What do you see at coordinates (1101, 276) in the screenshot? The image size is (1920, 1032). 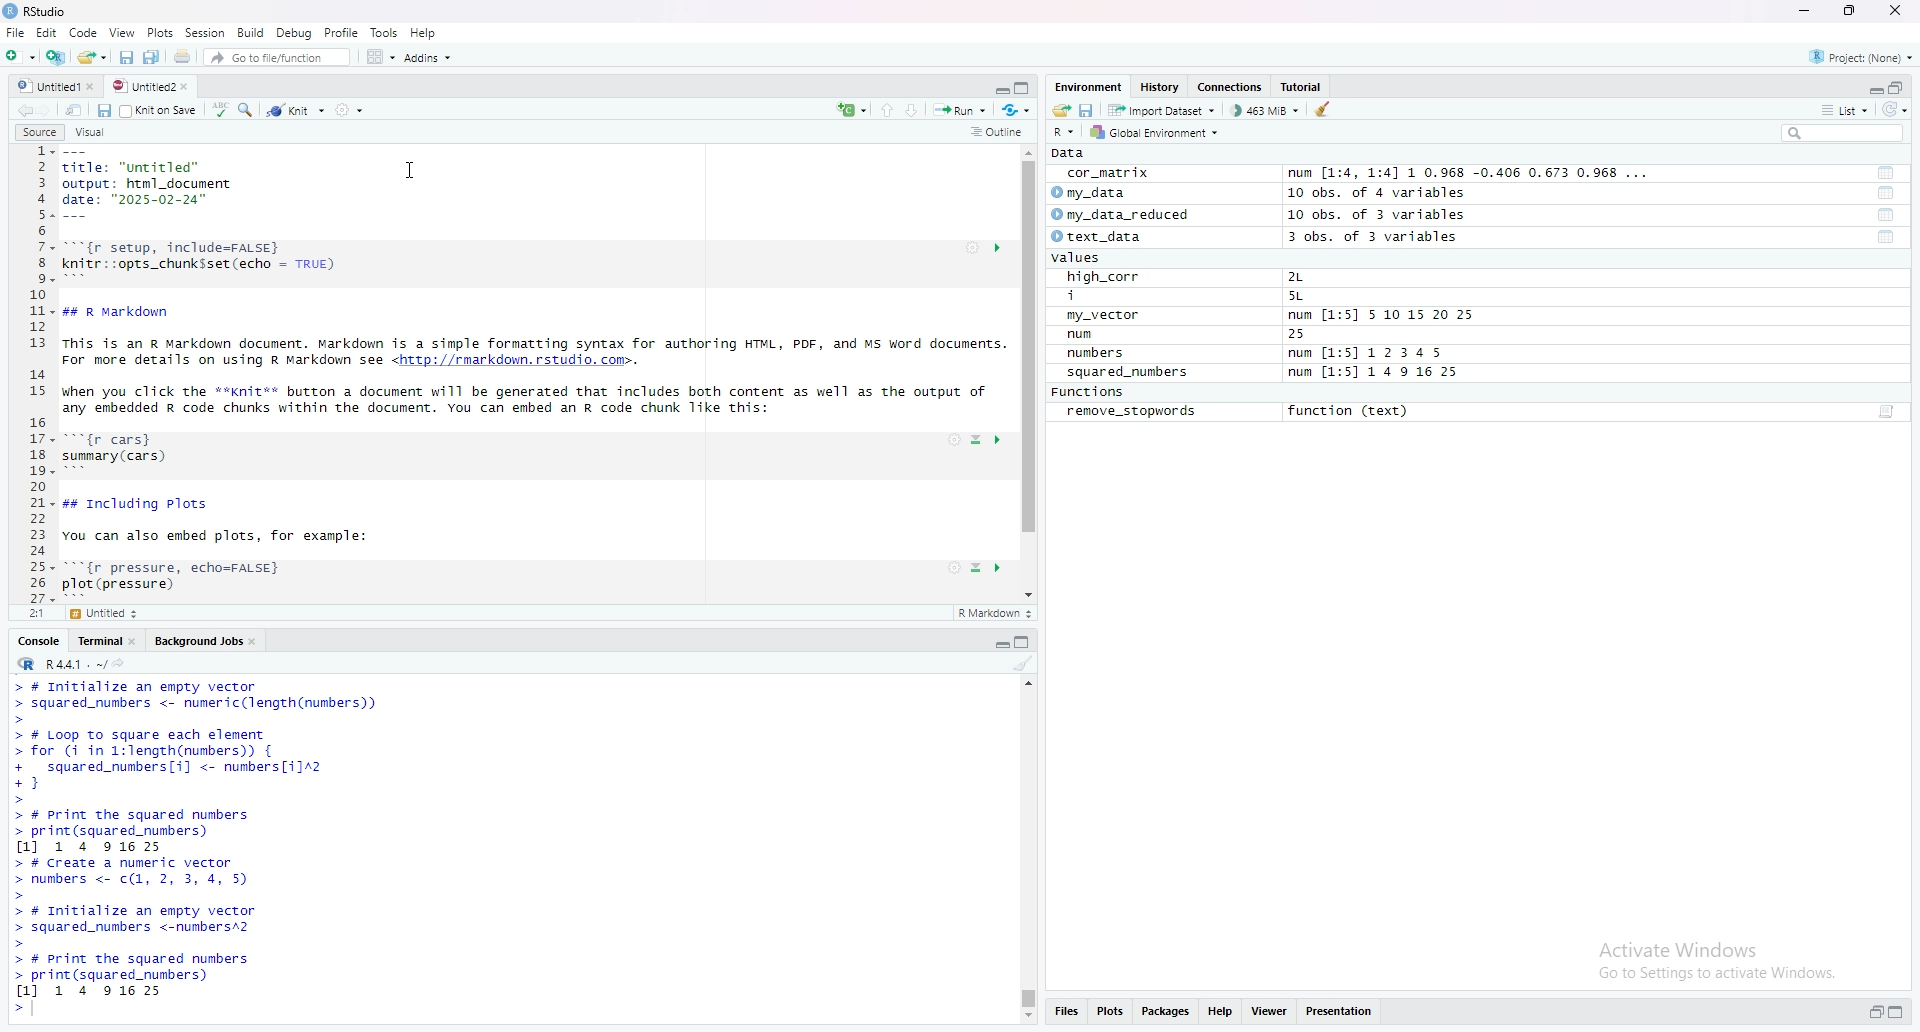 I see `high_corr` at bounding box center [1101, 276].